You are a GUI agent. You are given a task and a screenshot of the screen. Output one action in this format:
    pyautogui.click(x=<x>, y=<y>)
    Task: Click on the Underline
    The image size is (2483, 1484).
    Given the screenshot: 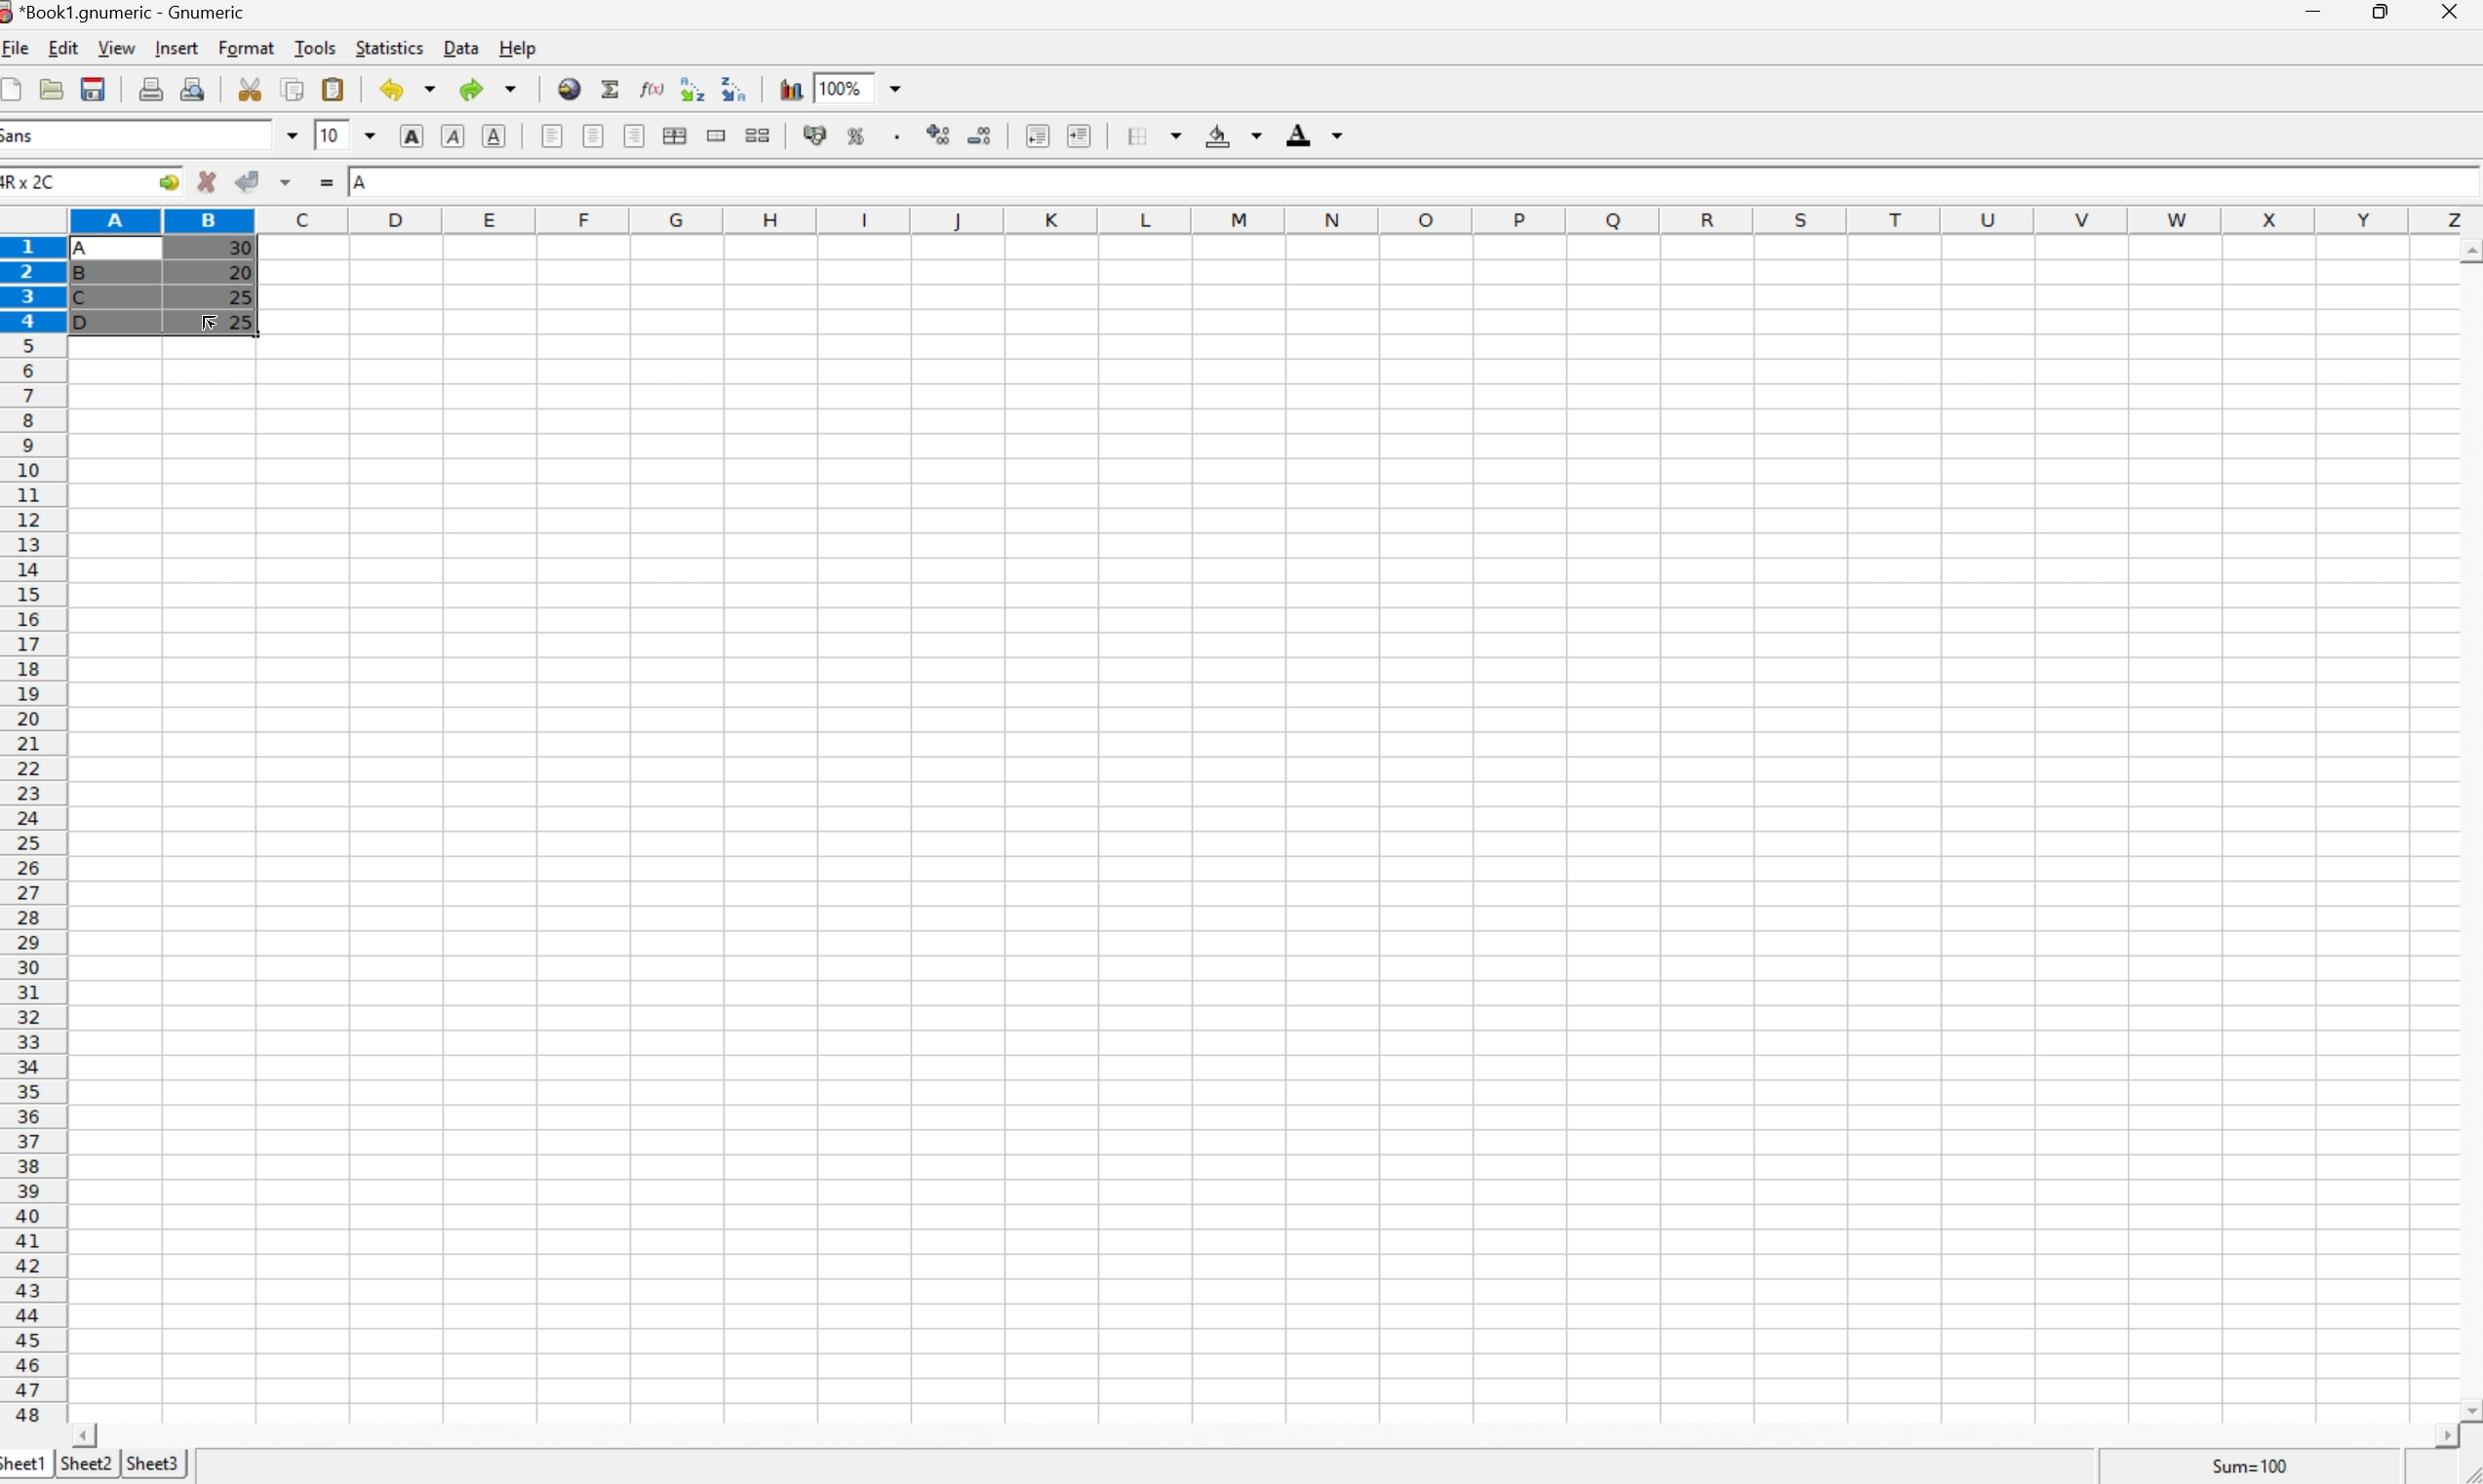 What is the action you would take?
    pyautogui.click(x=492, y=138)
    